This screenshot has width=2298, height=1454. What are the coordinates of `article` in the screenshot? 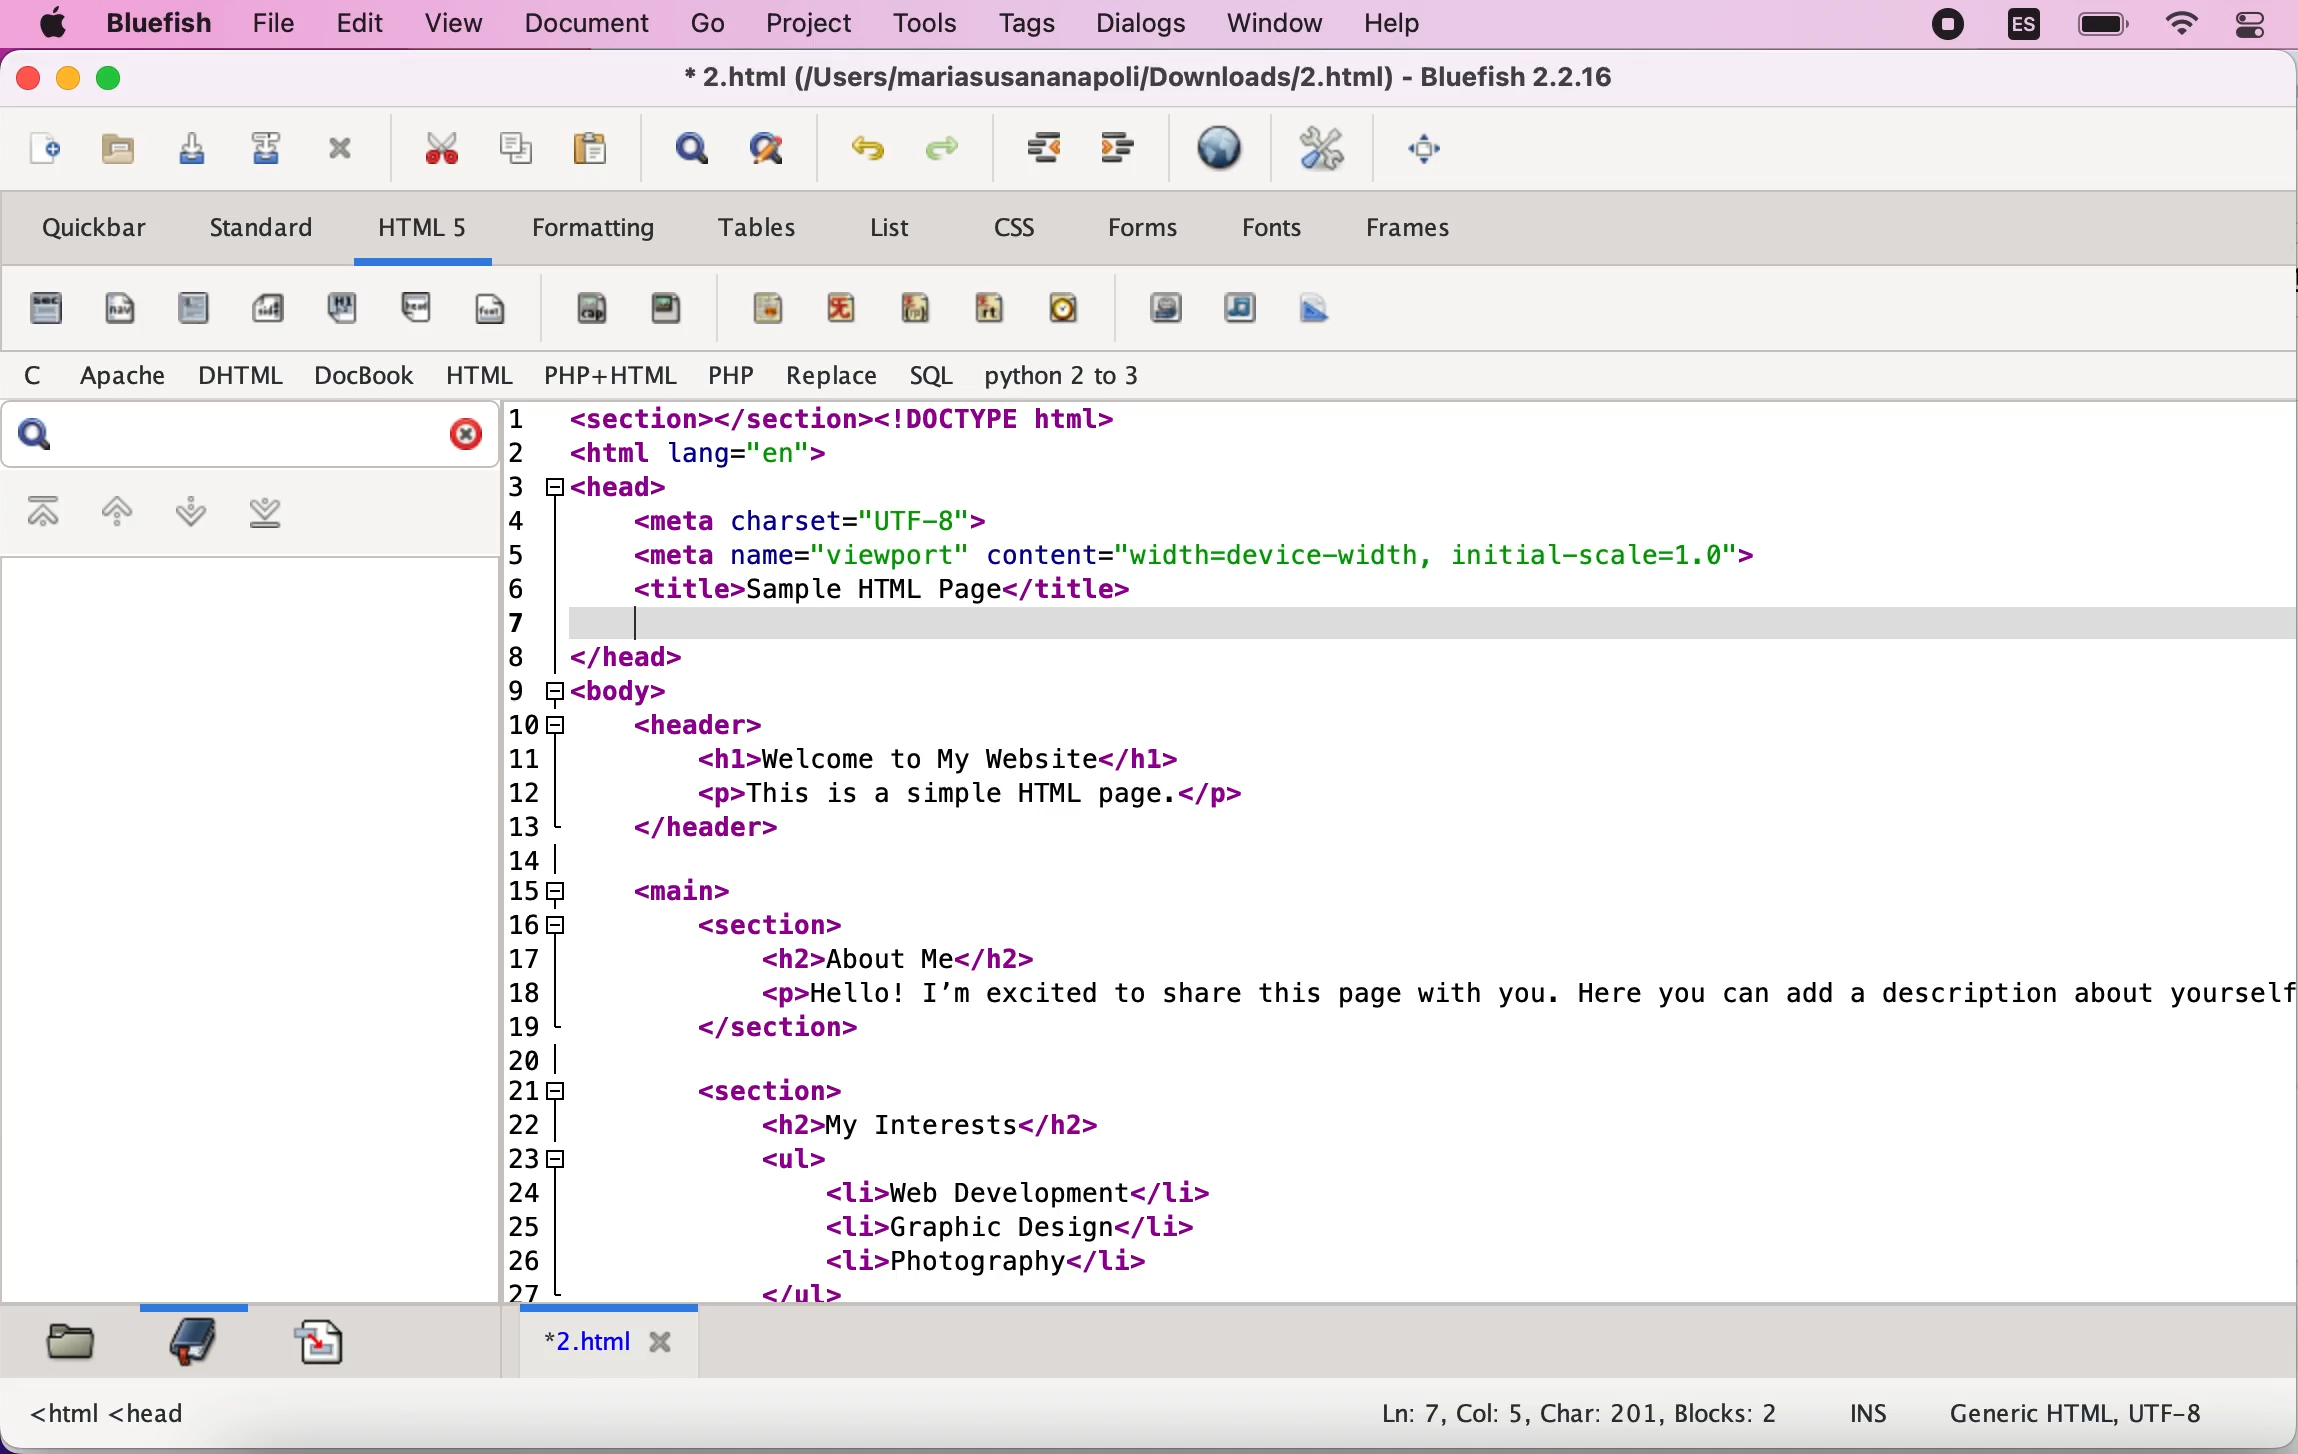 It's located at (197, 311).